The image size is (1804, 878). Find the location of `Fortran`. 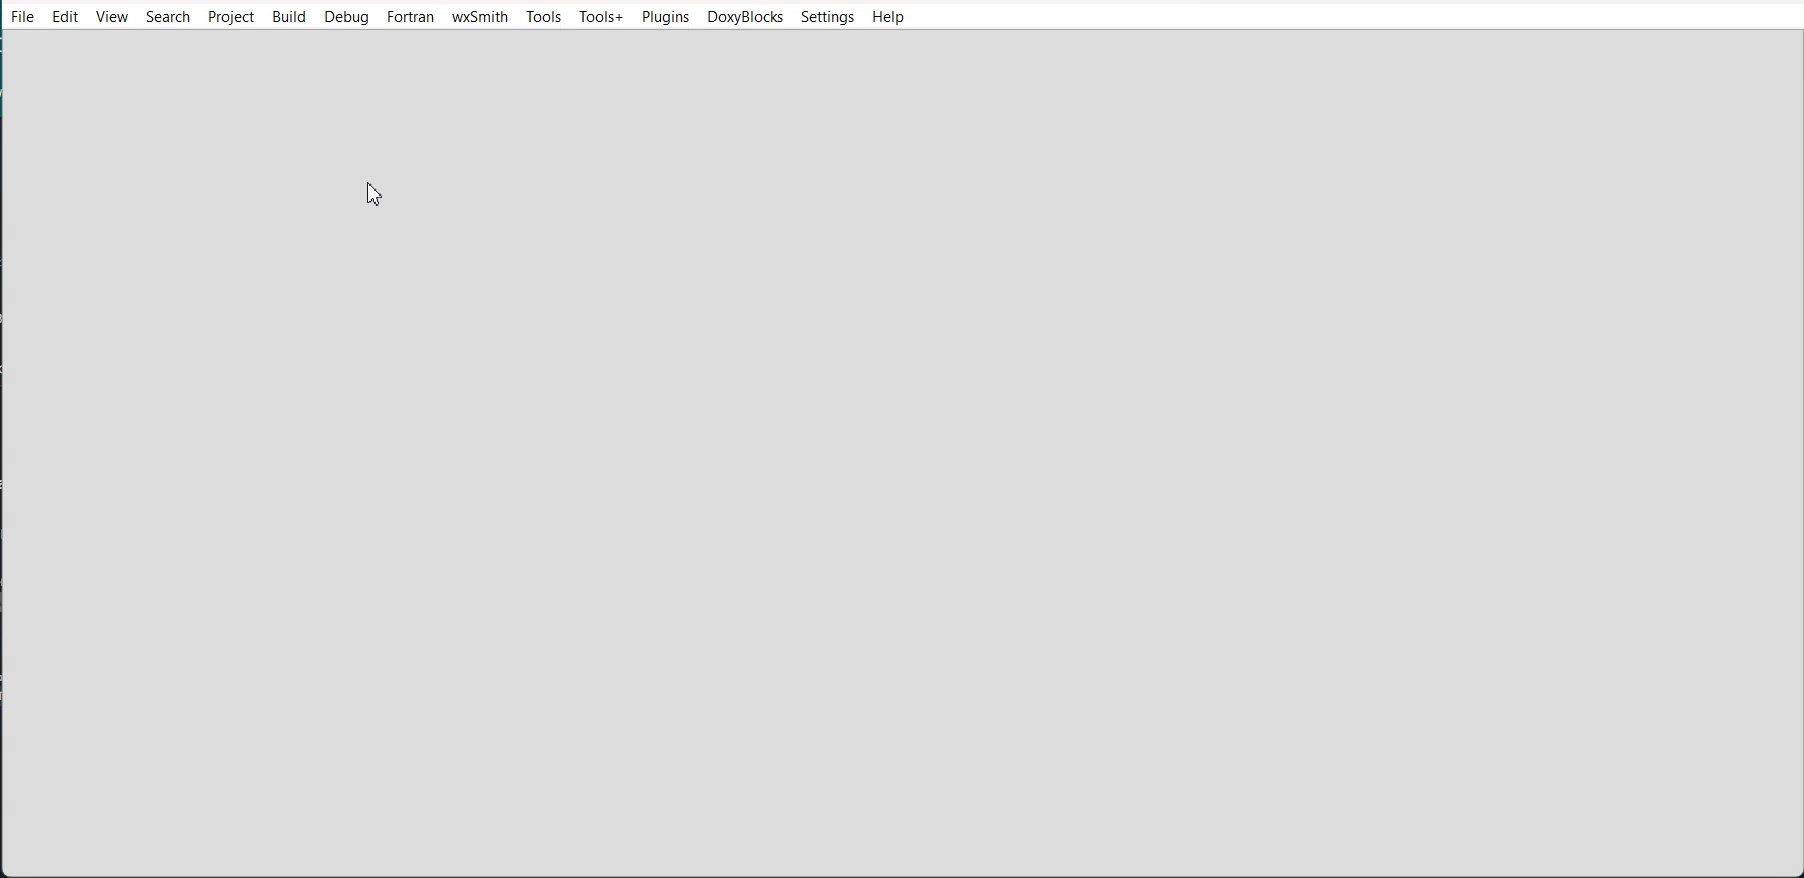

Fortran is located at coordinates (411, 18).